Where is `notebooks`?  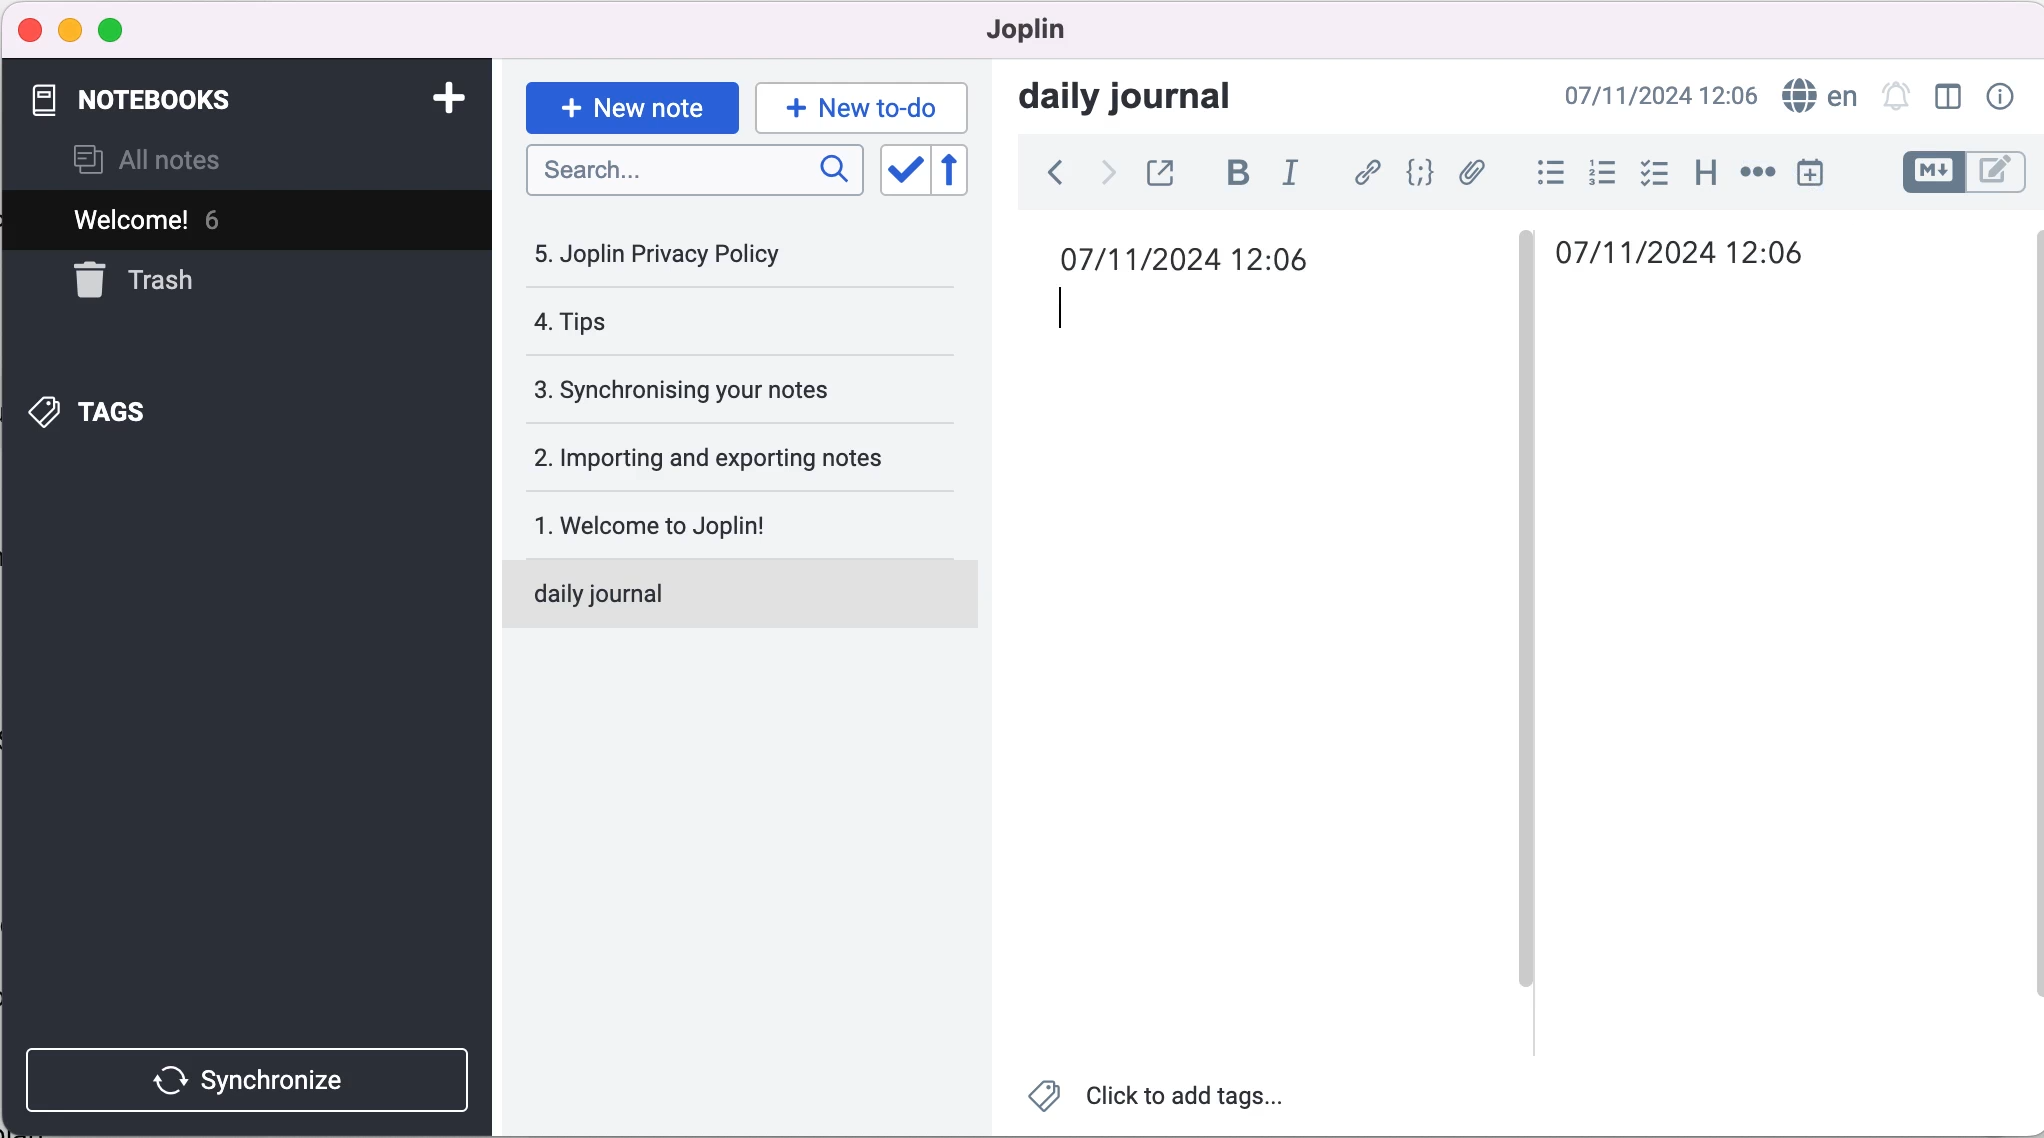 notebooks is located at coordinates (148, 101).